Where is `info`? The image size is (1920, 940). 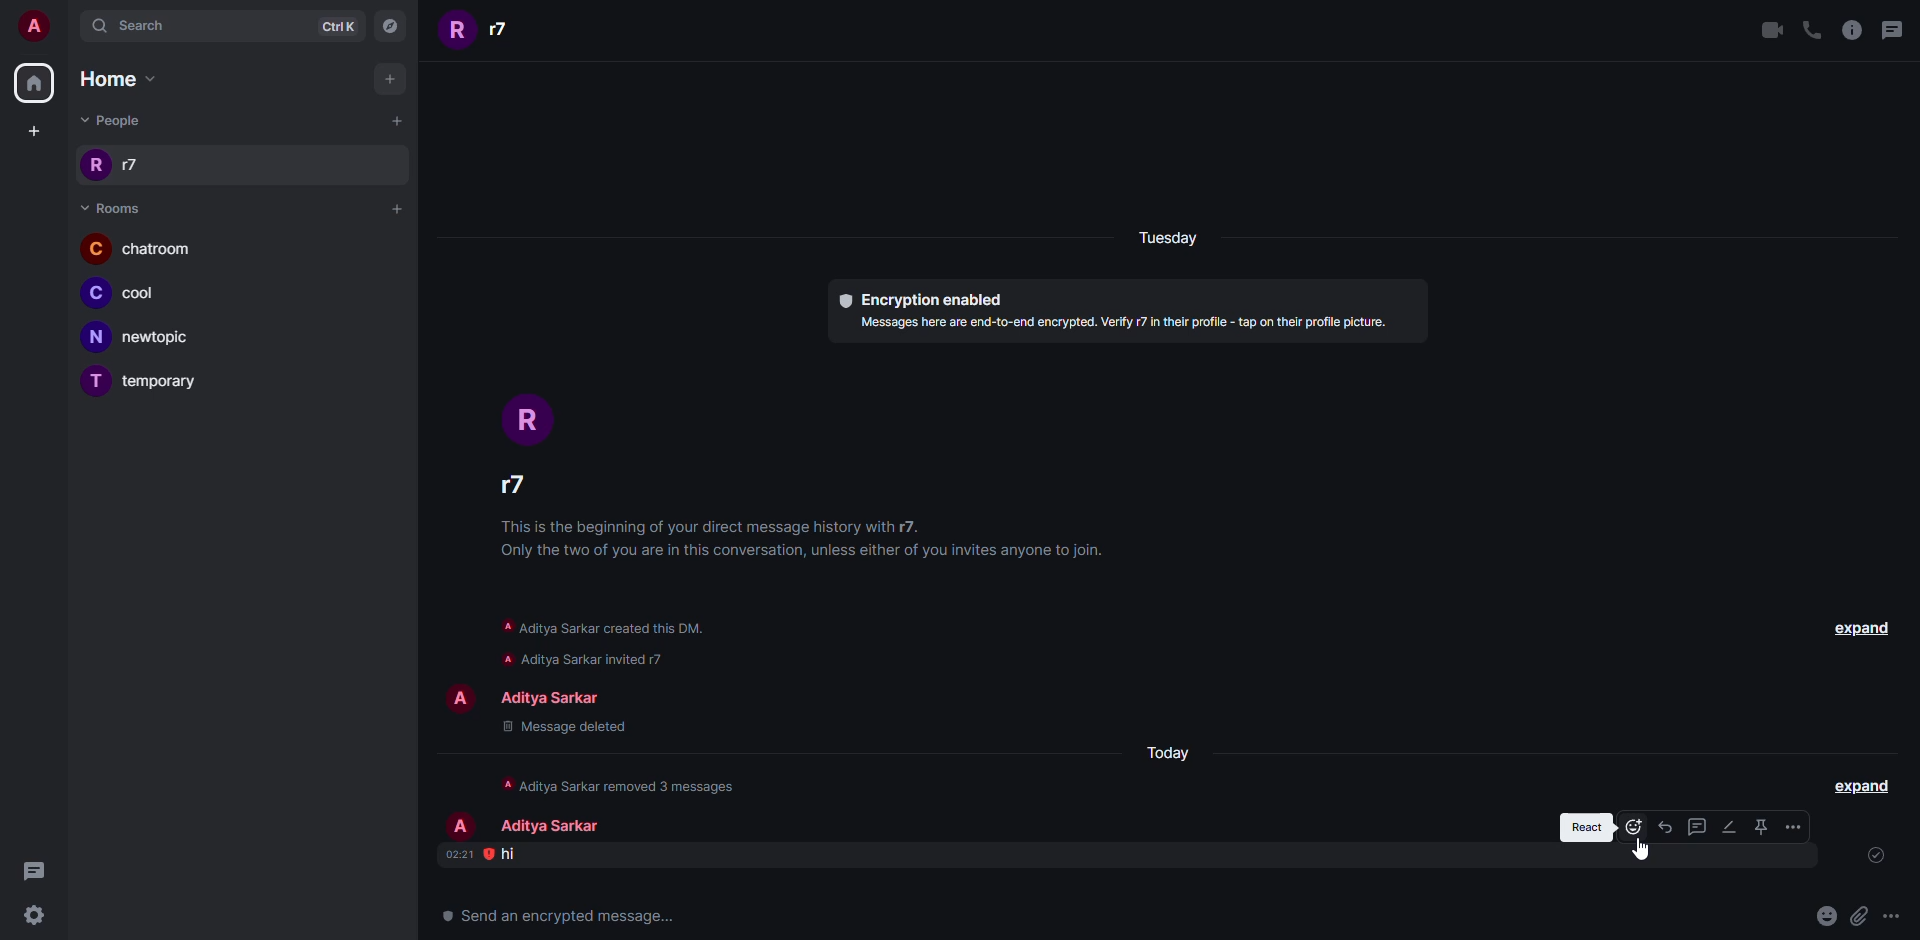 info is located at coordinates (621, 659).